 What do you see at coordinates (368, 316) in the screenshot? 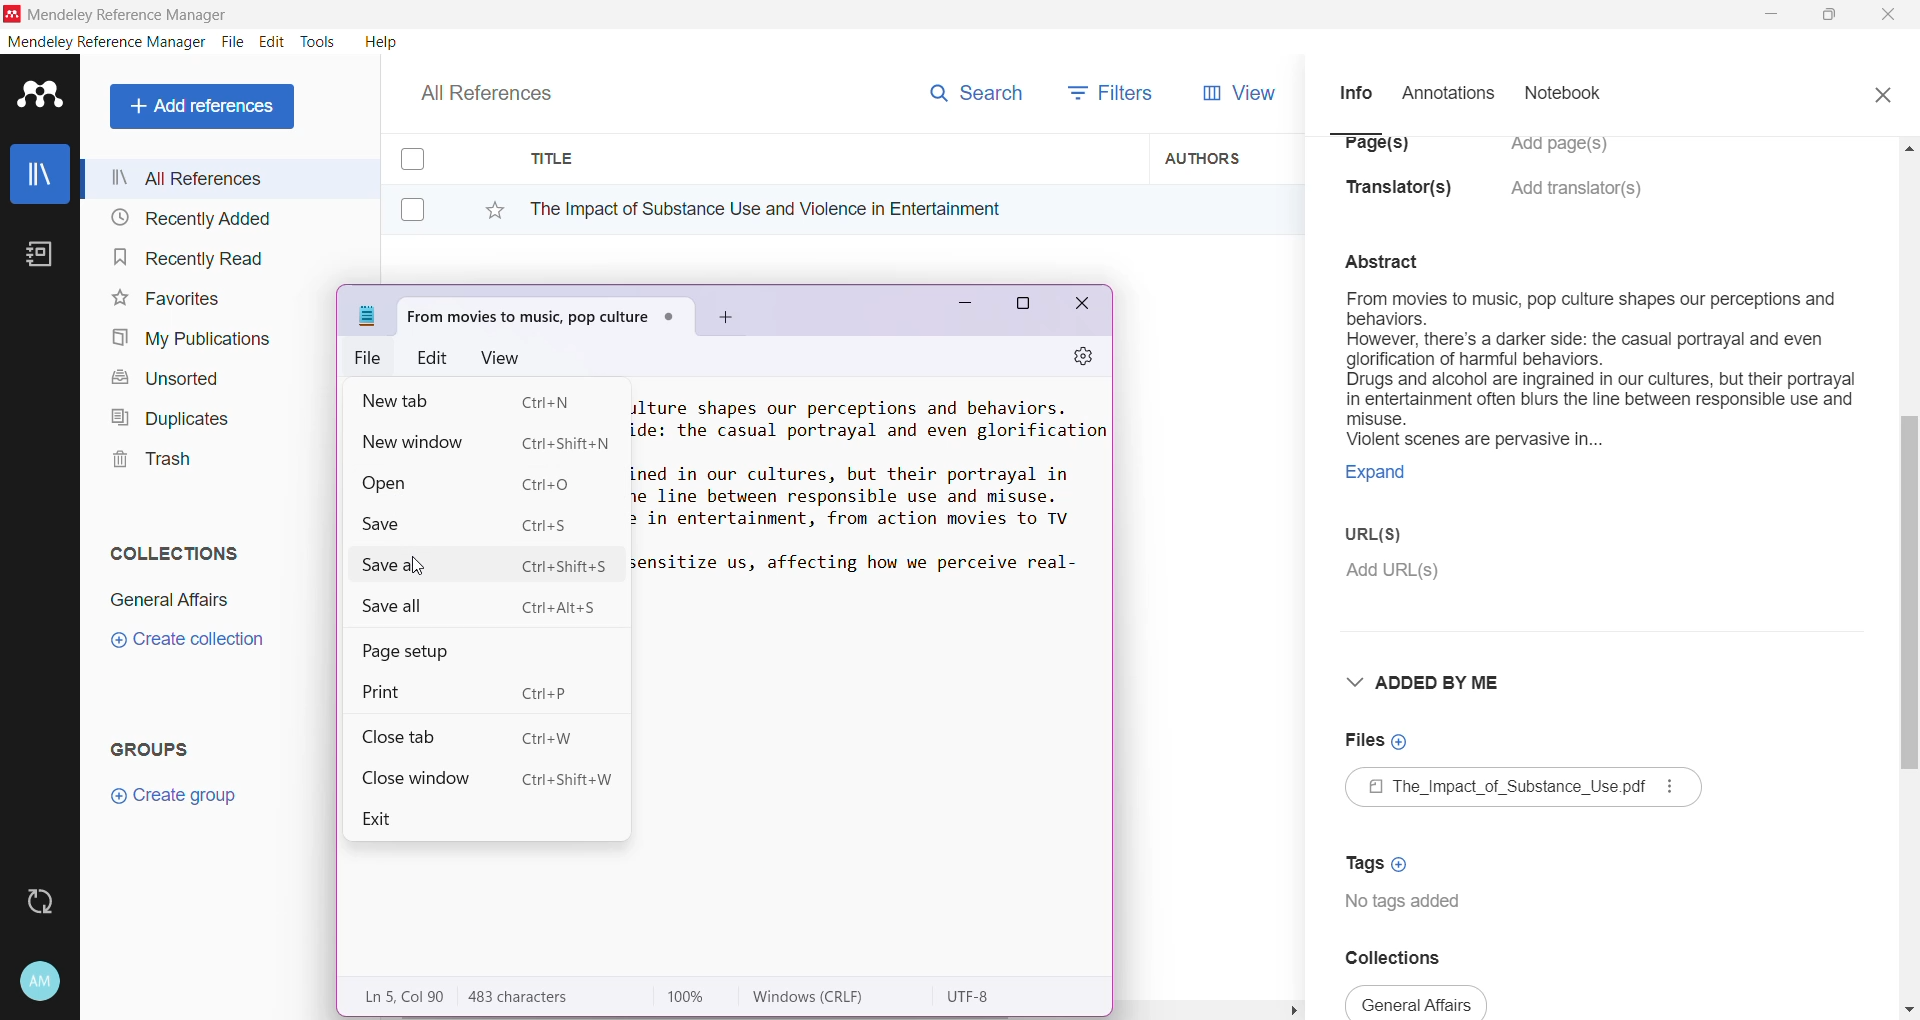
I see `Notepad Icon` at bounding box center [368, 316].